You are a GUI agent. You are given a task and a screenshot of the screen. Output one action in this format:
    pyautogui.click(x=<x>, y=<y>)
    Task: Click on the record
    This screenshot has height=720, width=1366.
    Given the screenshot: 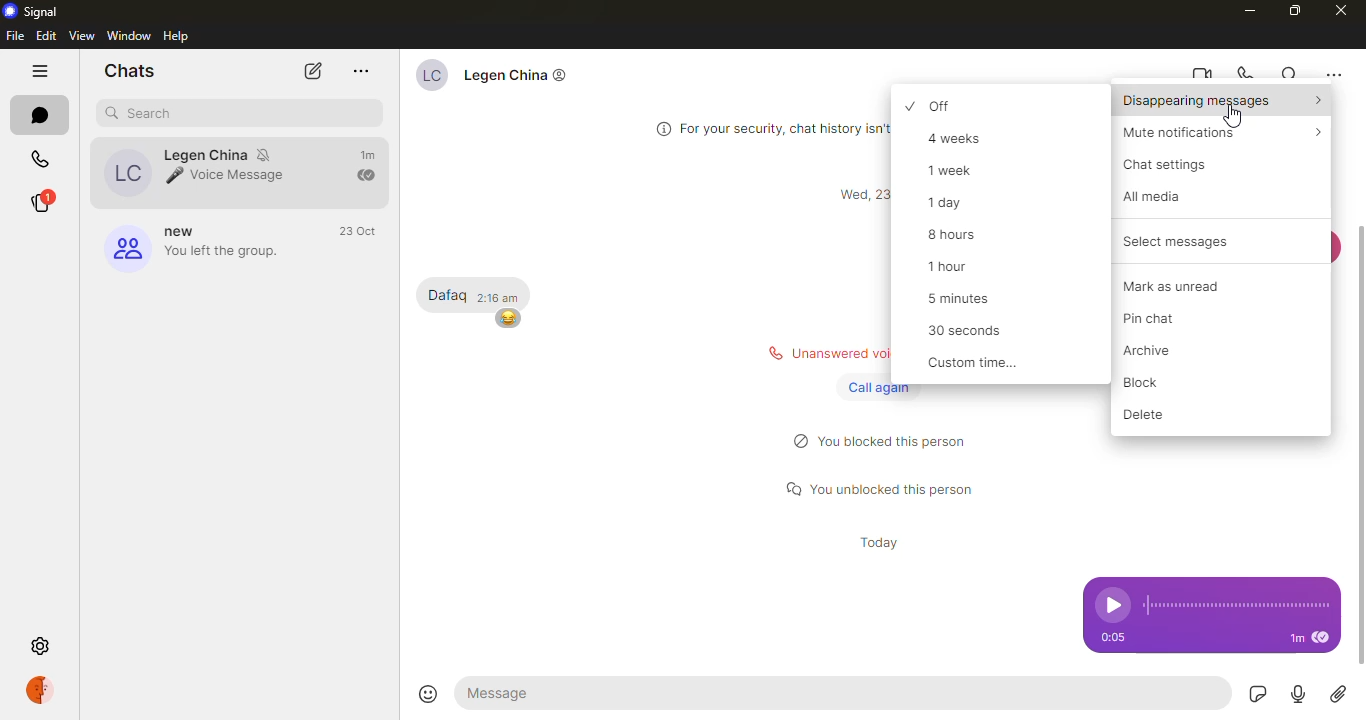 What is the action you would take?
    pyautogui.click(x=1298, y=695)
    